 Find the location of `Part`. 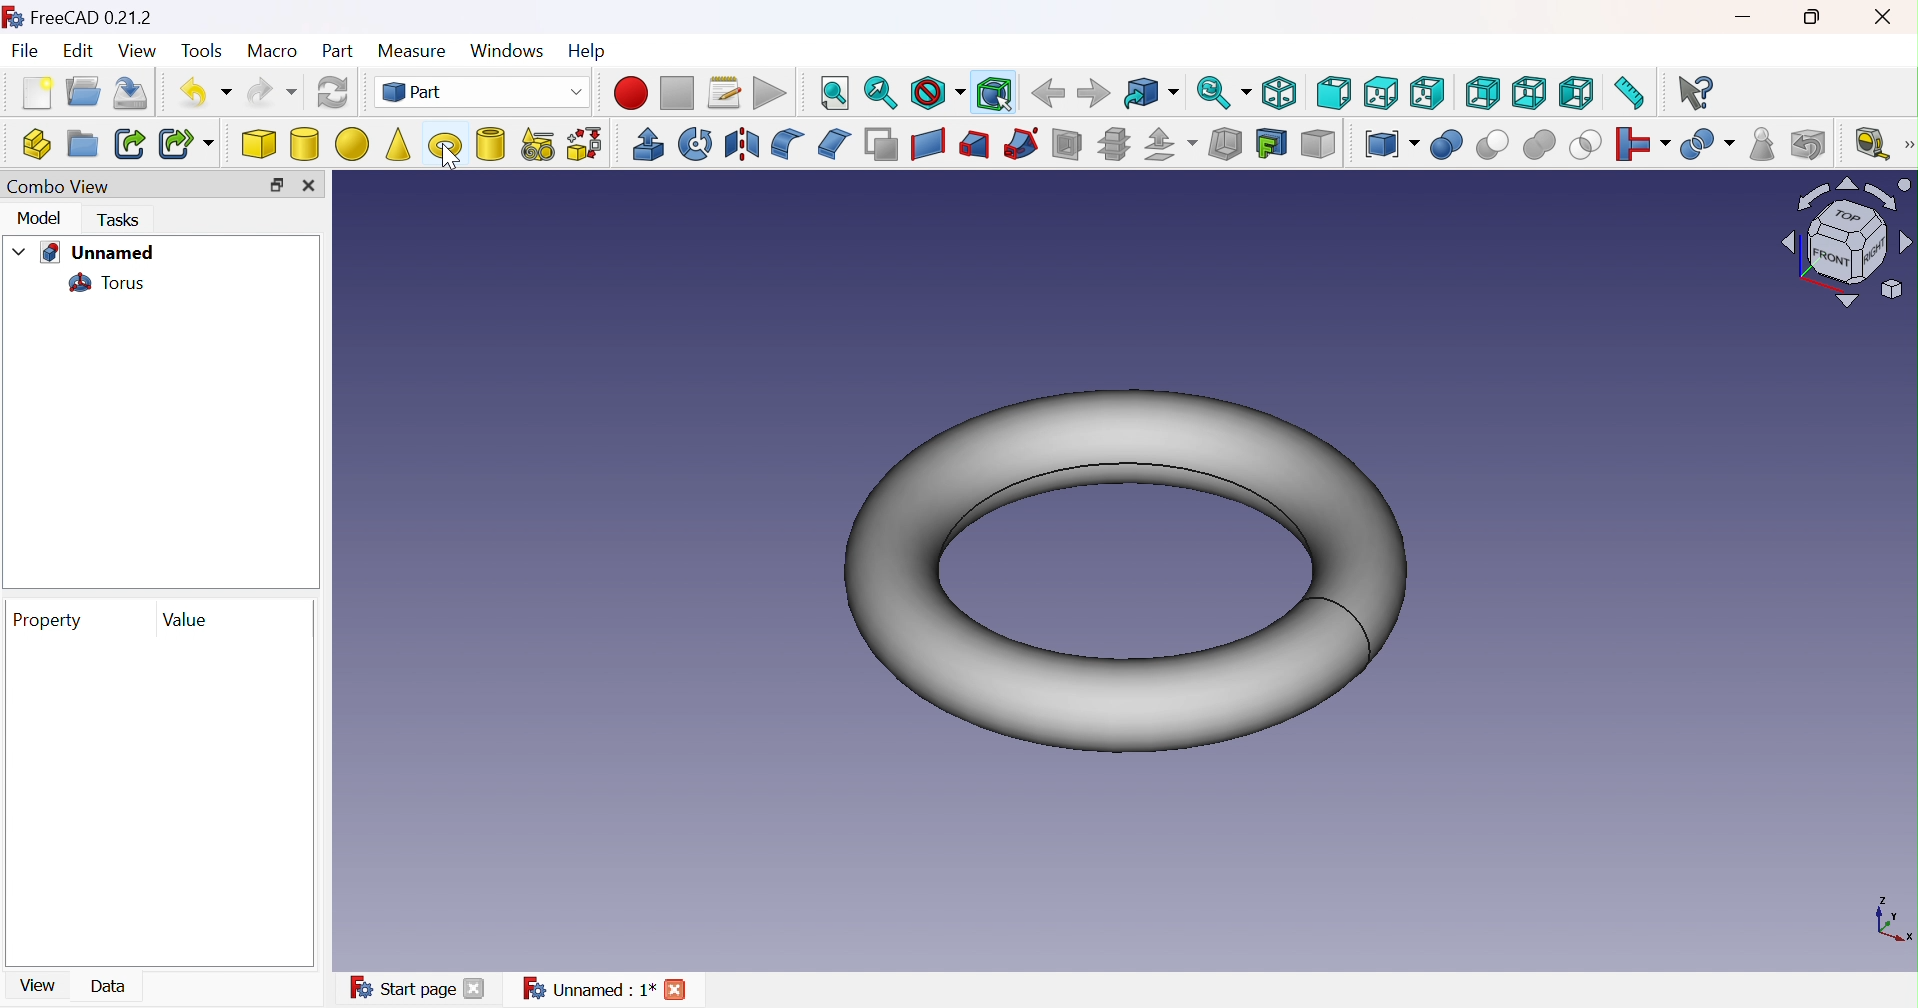

Part is located at coordinates (488, 91).